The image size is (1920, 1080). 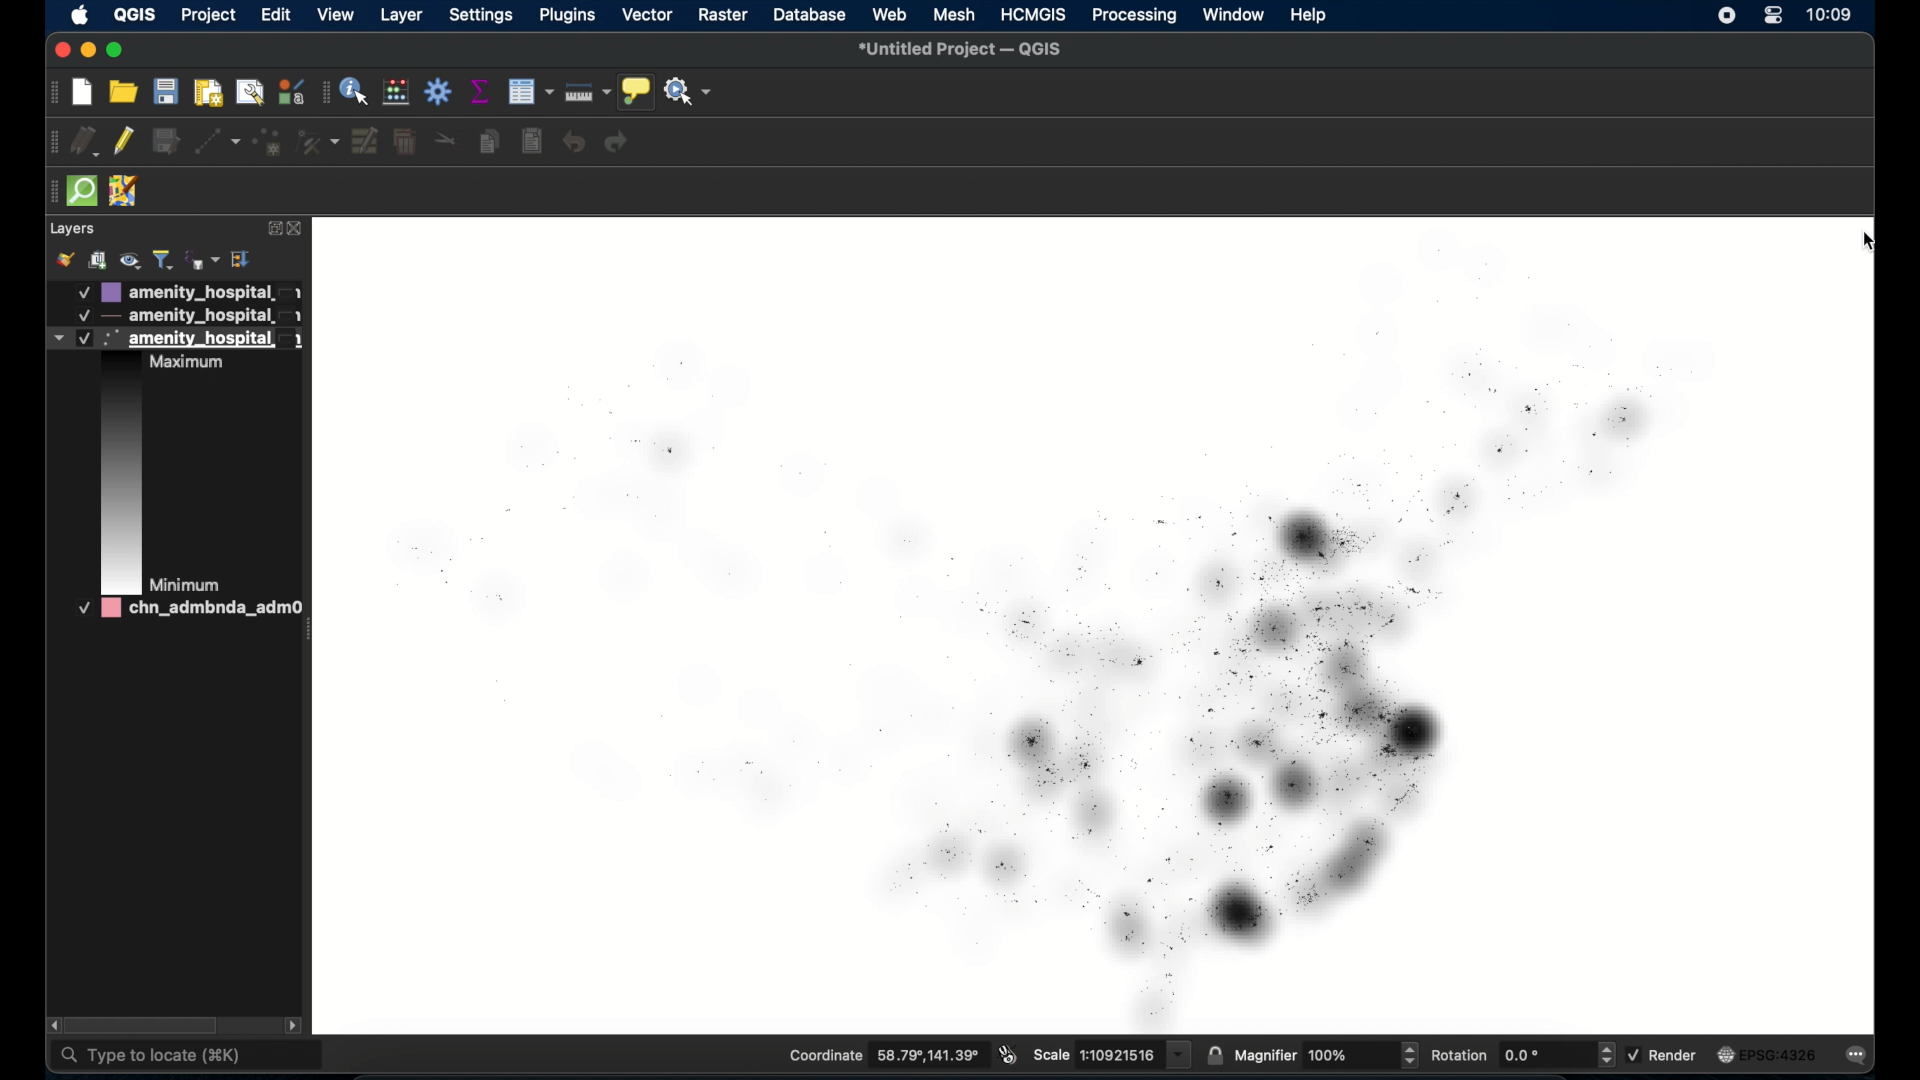 I want to click on style manager, so click(x=293, y=91).